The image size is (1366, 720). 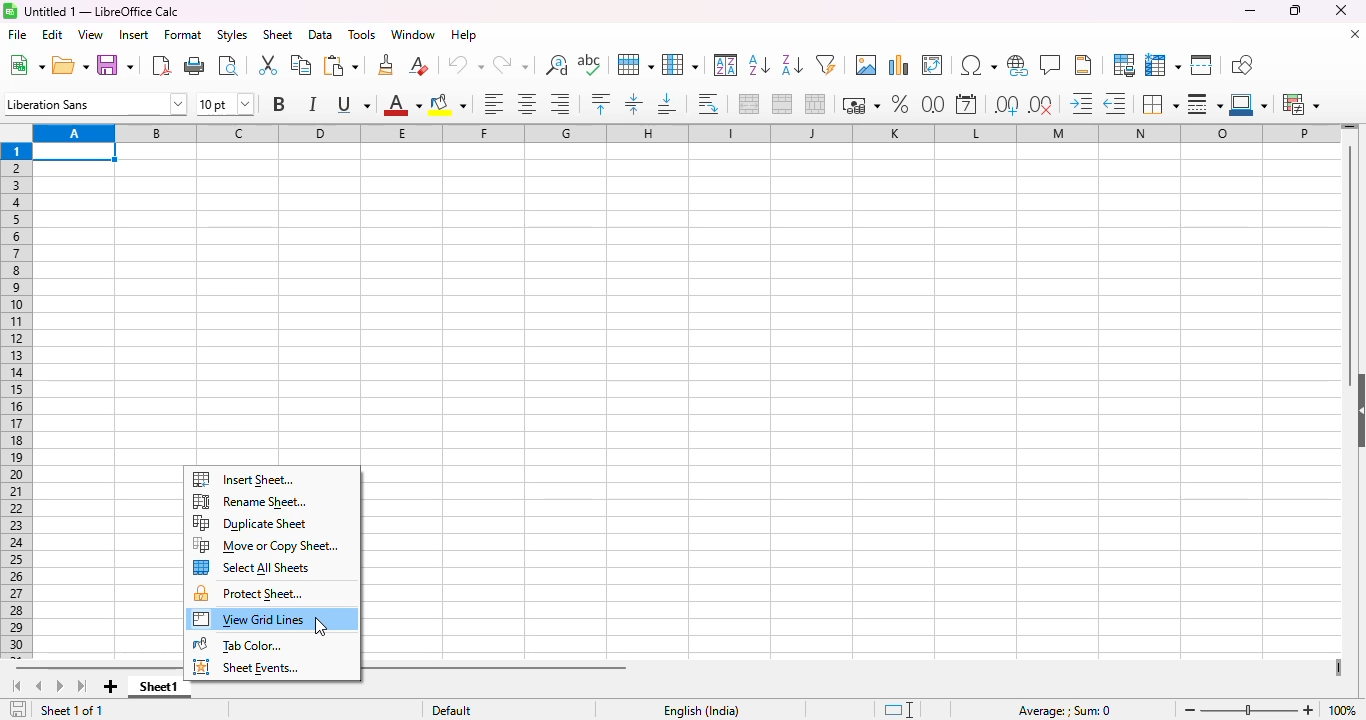 What do you see at coordinates (1342, 710) in the screenshot?
I see `zoom factor` at bounding box center [1342, 710].